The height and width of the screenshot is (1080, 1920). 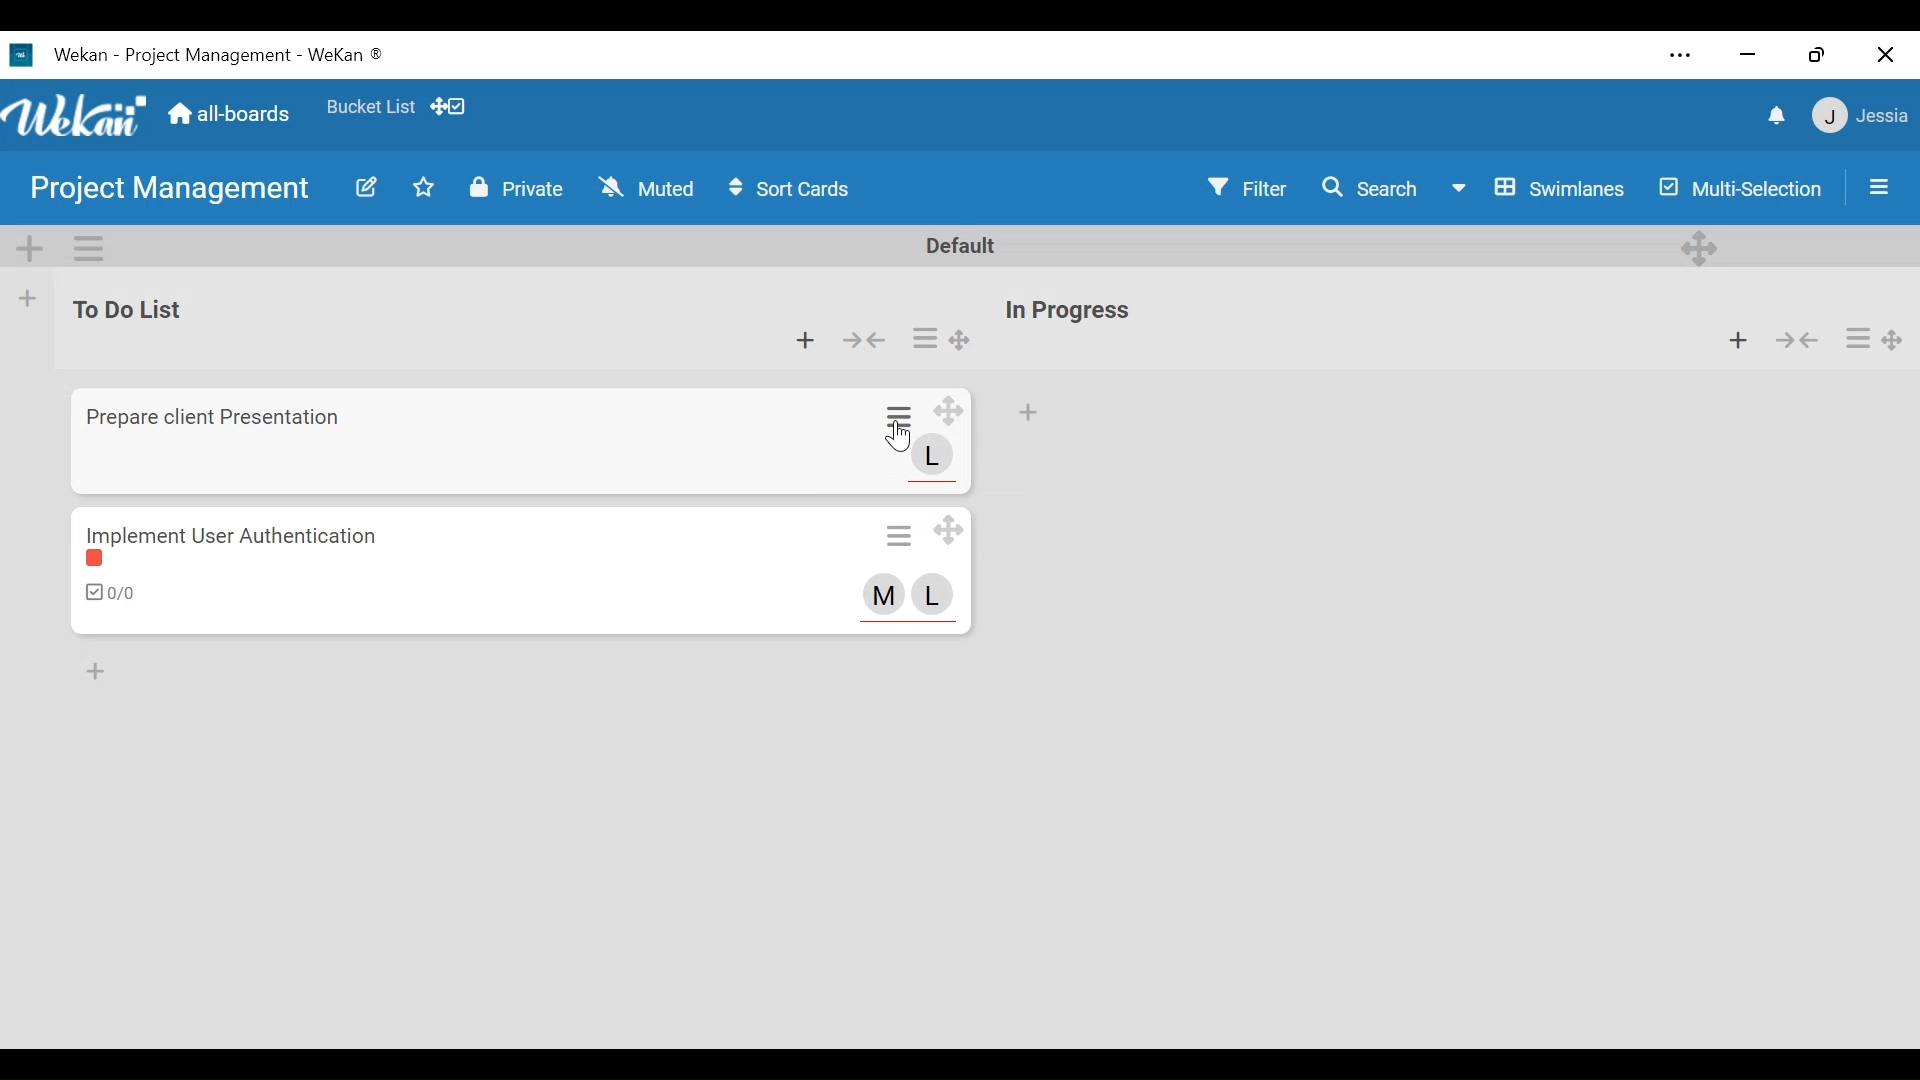 I want to click on Cursor, so click(x=898, y=437).